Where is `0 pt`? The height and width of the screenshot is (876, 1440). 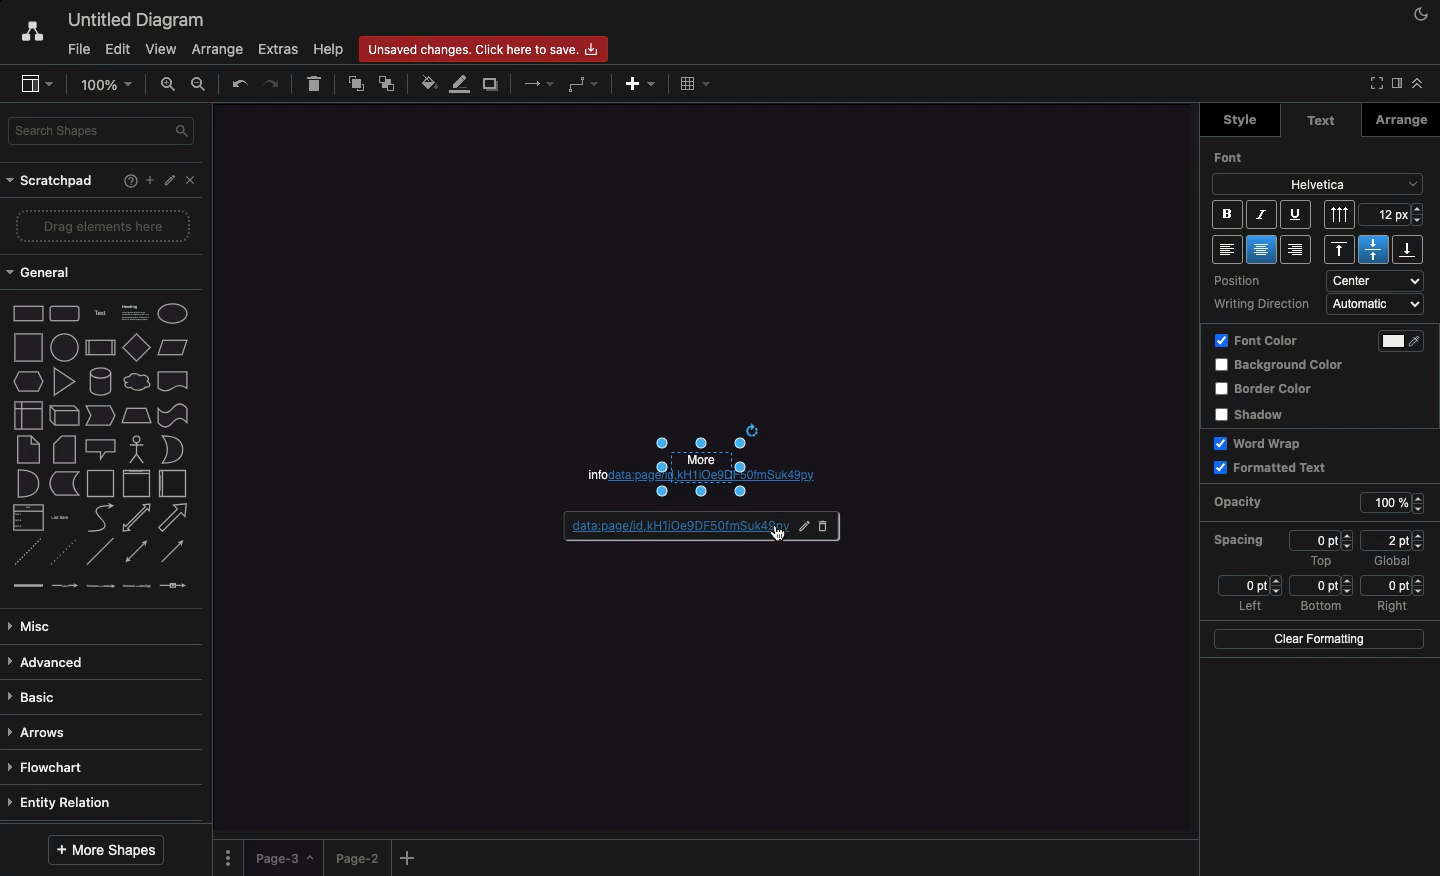
0 pt is located at coordinates (1322, 586).